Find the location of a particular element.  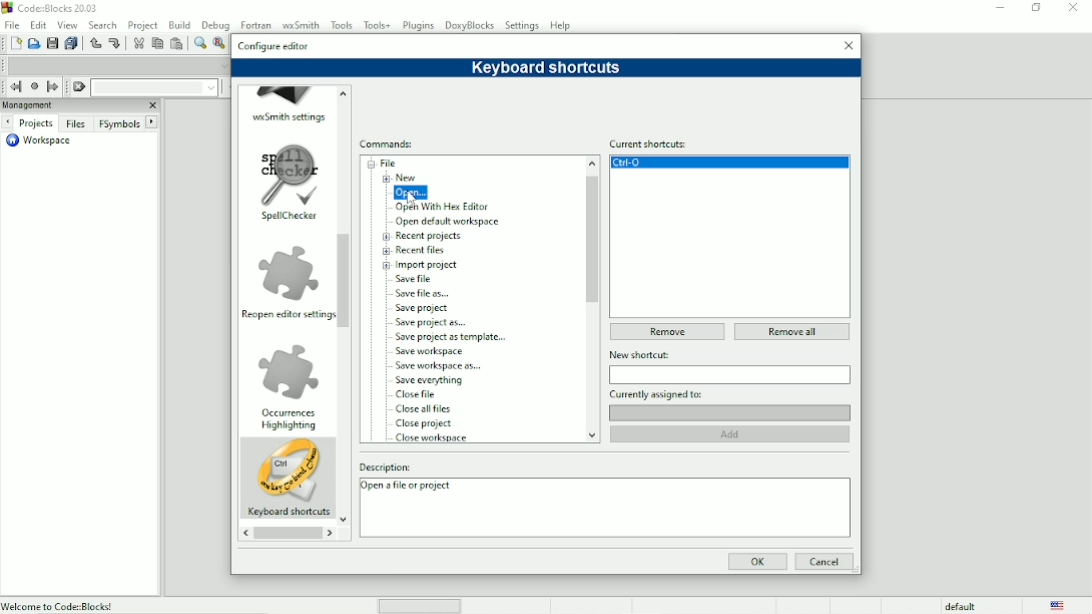

Tools is located at coordinates (341, 24).